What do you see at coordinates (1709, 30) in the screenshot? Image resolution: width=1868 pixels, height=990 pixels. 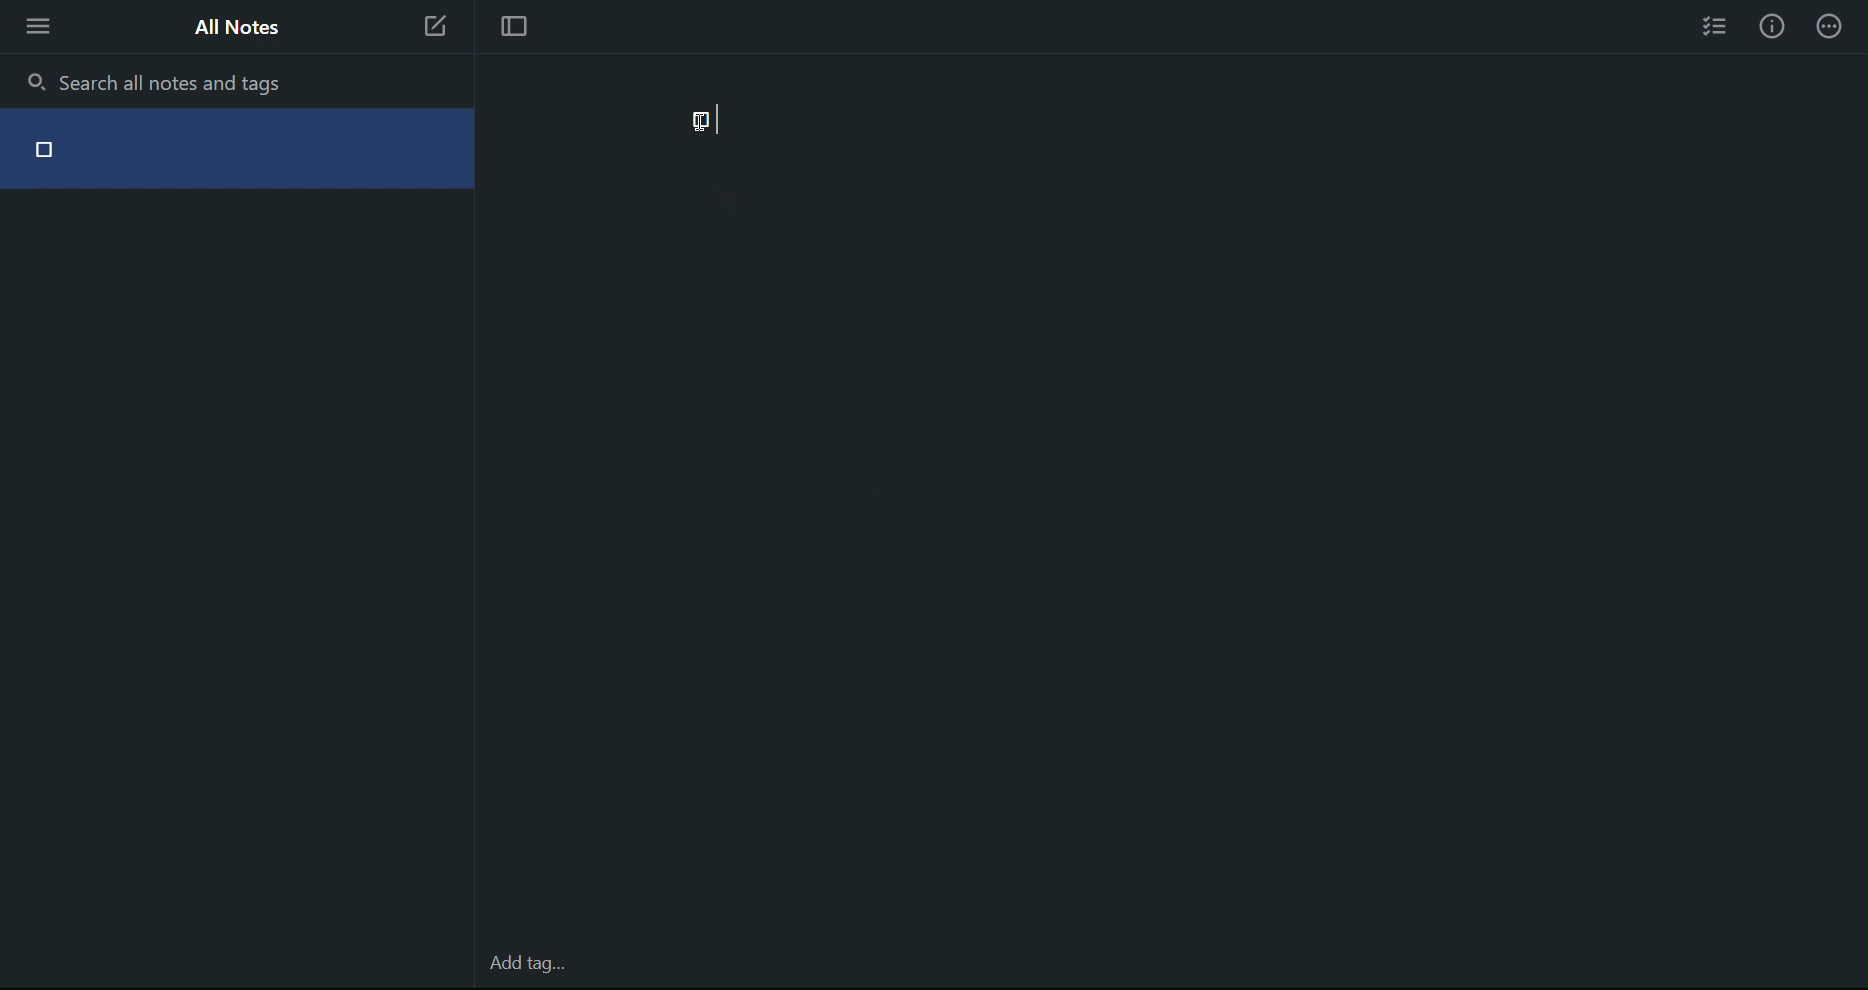 I see `Checklist` at bounding box center [1709, 30].